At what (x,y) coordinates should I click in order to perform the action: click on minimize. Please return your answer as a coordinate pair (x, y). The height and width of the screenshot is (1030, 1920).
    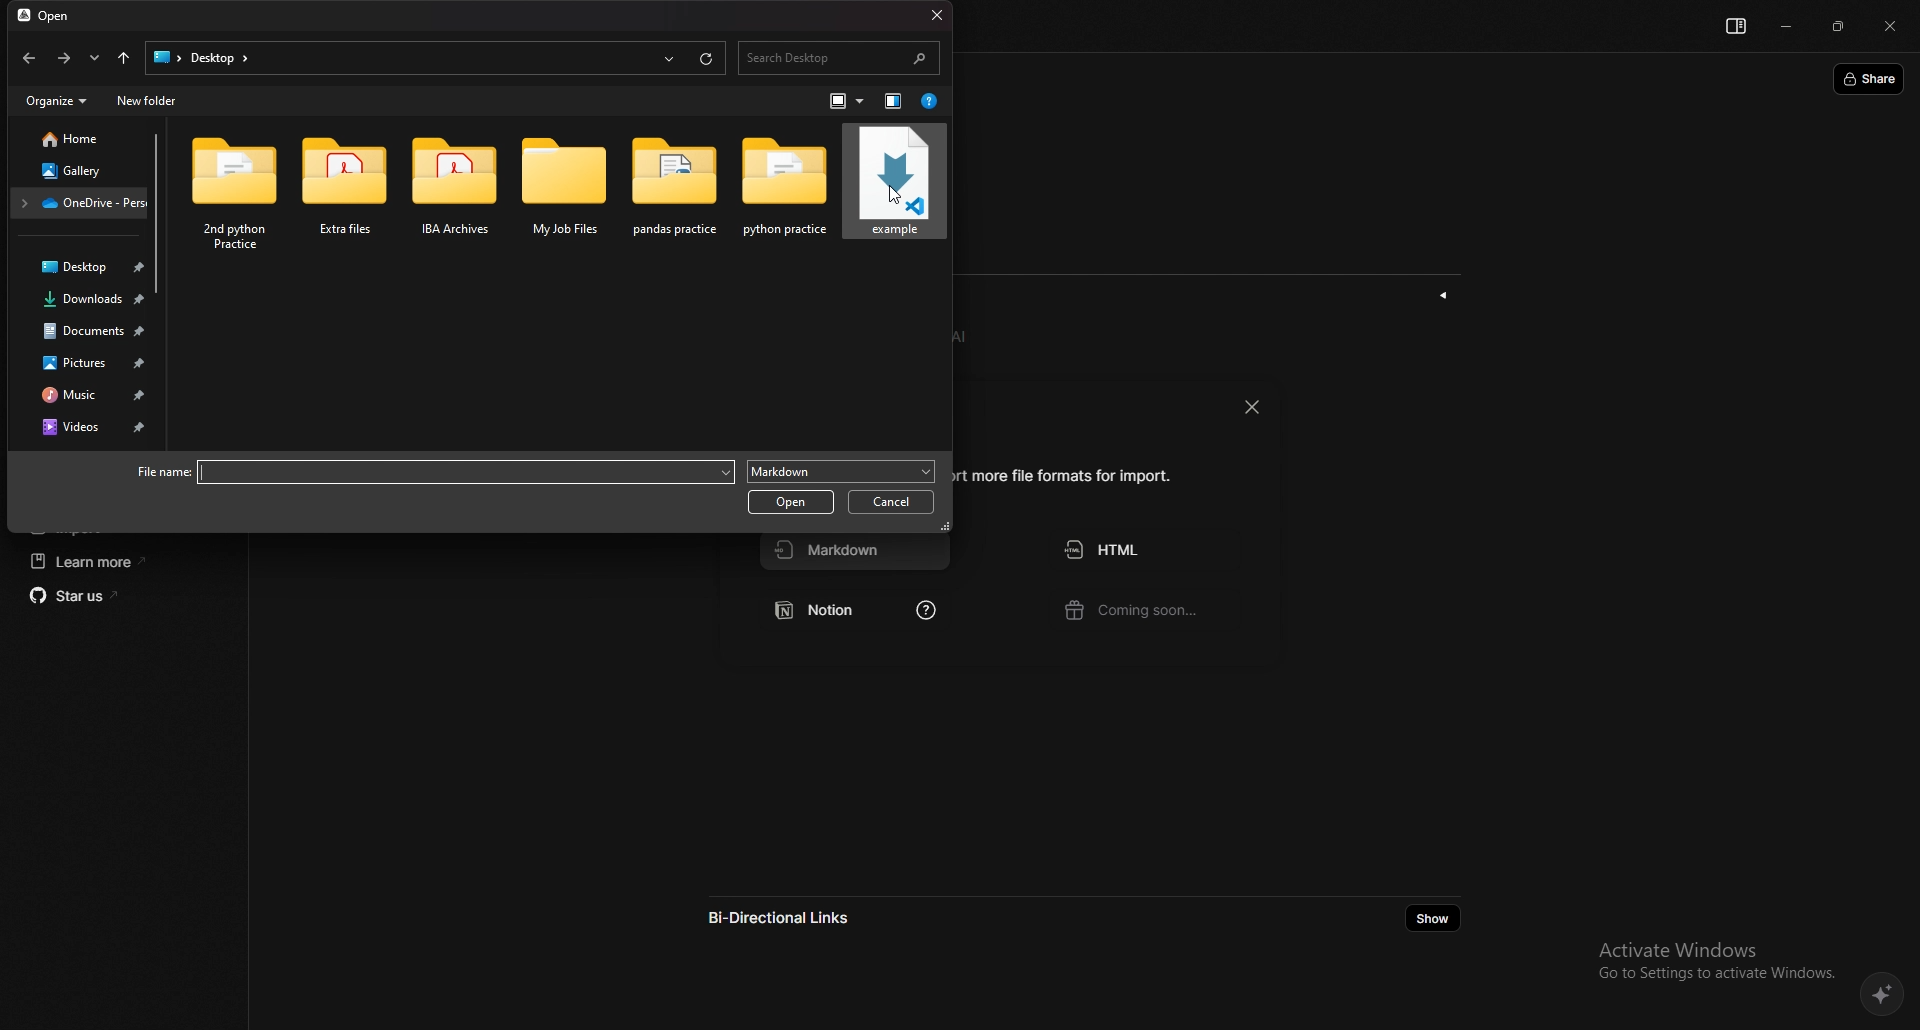
    Looking at the image, I should click on (1785, 25).